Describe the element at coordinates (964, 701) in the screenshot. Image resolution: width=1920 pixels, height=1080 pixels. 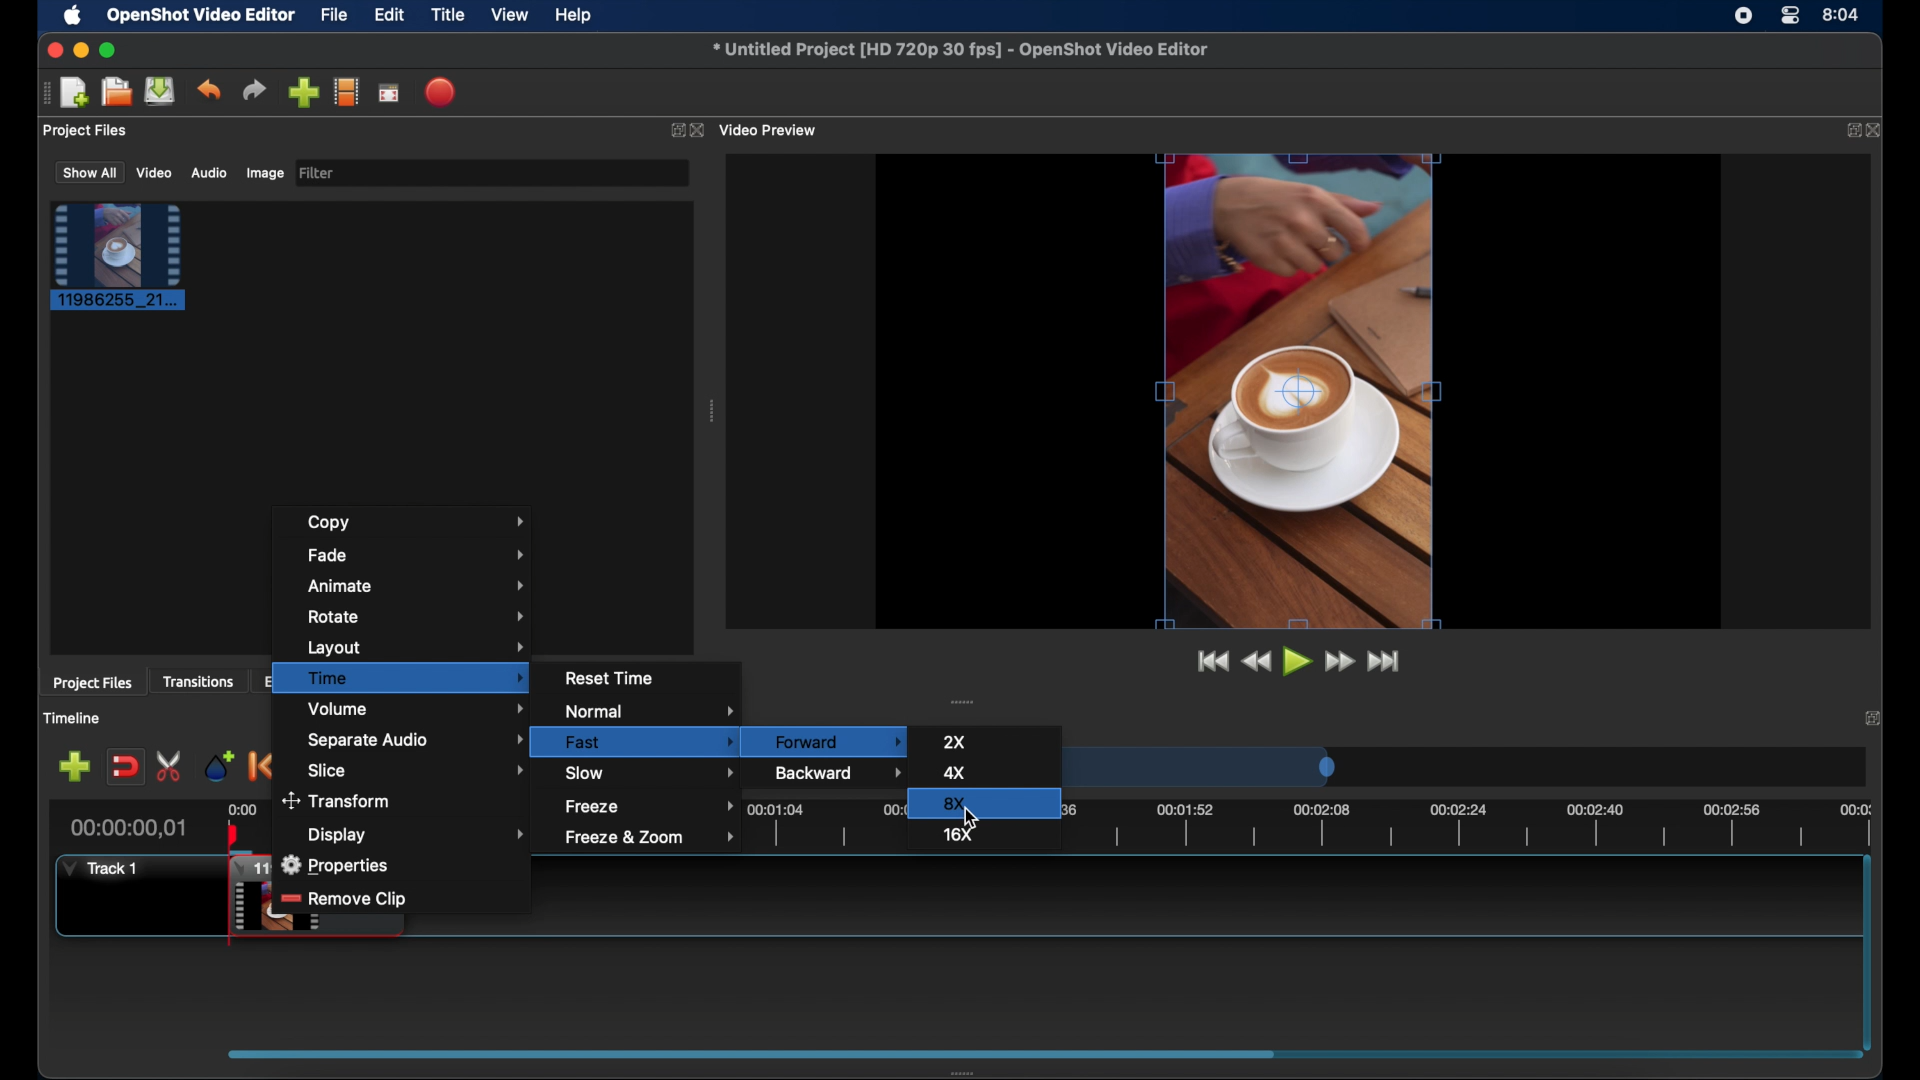
I see `drag handle` at that location.